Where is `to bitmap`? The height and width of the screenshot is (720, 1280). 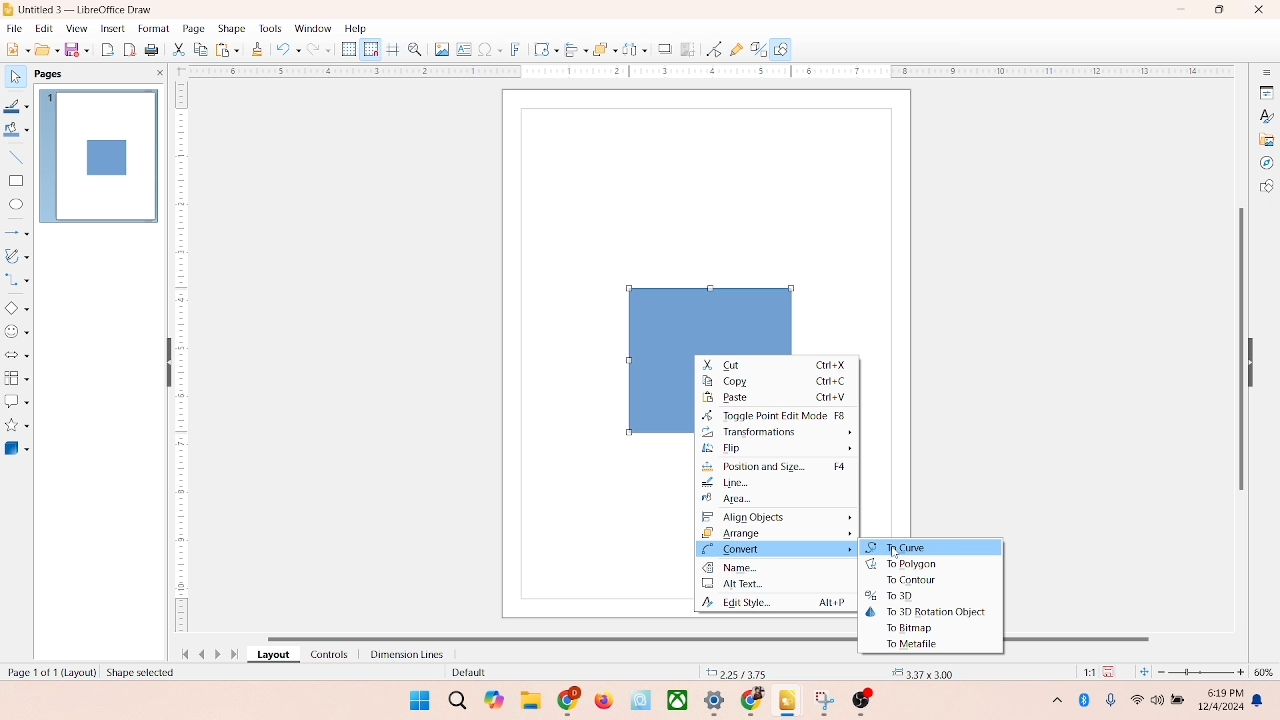 to bitmap is located at coordinates (912, 628).